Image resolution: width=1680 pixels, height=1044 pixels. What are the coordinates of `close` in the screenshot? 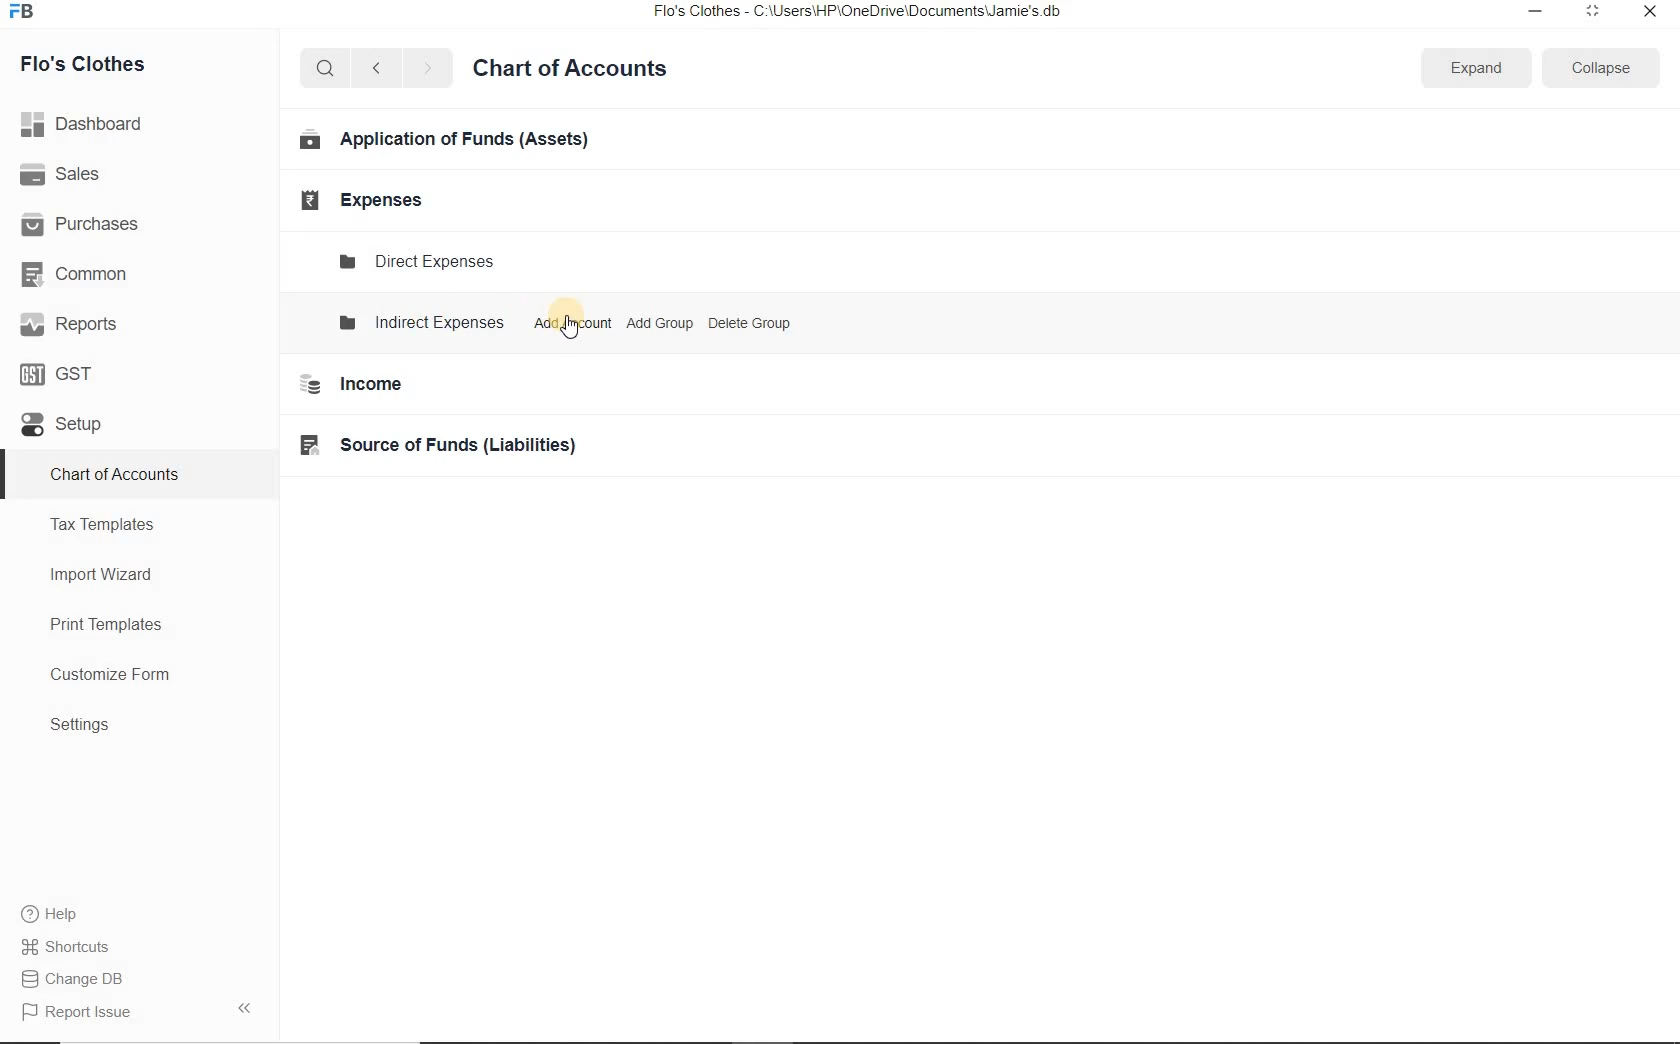 It's located at (1647, 16).